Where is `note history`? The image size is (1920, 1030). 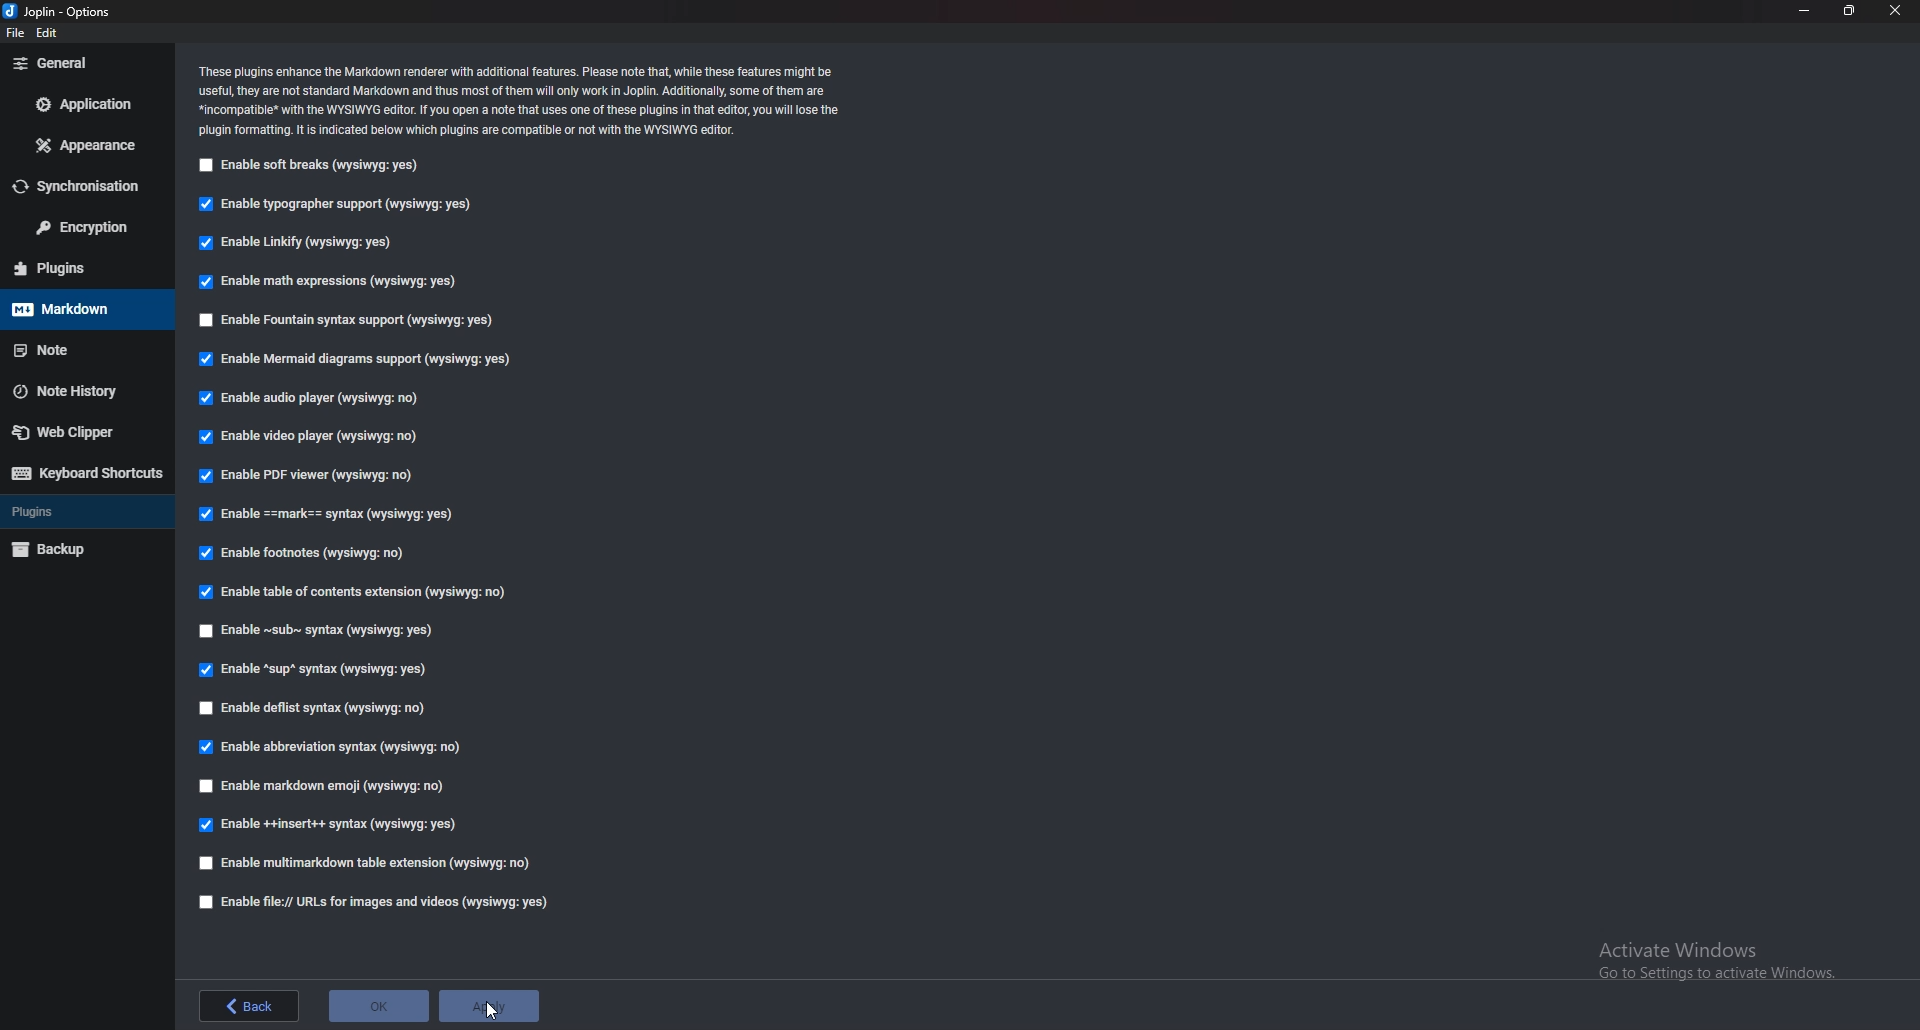 note history is located at coordinates (79, 391).